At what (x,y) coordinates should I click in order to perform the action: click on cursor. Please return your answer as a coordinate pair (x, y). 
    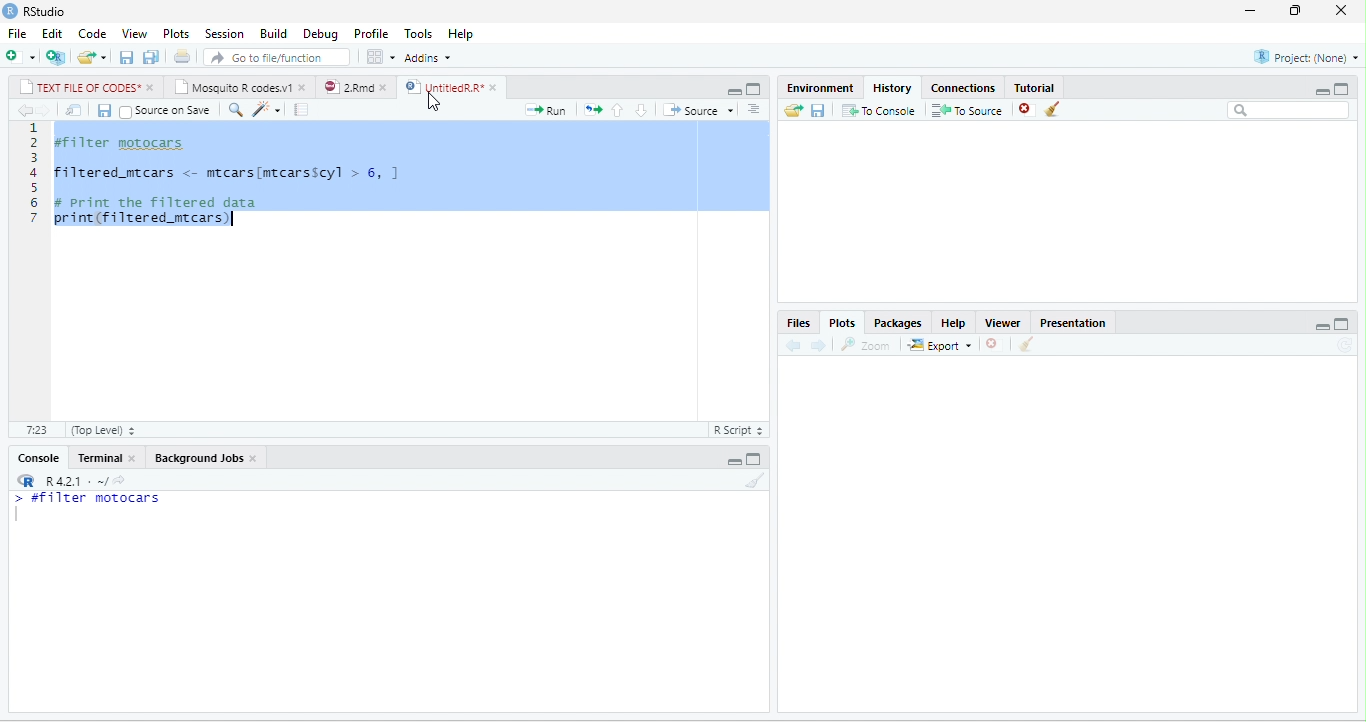
    Looking at the image, I should click on (434, 104).